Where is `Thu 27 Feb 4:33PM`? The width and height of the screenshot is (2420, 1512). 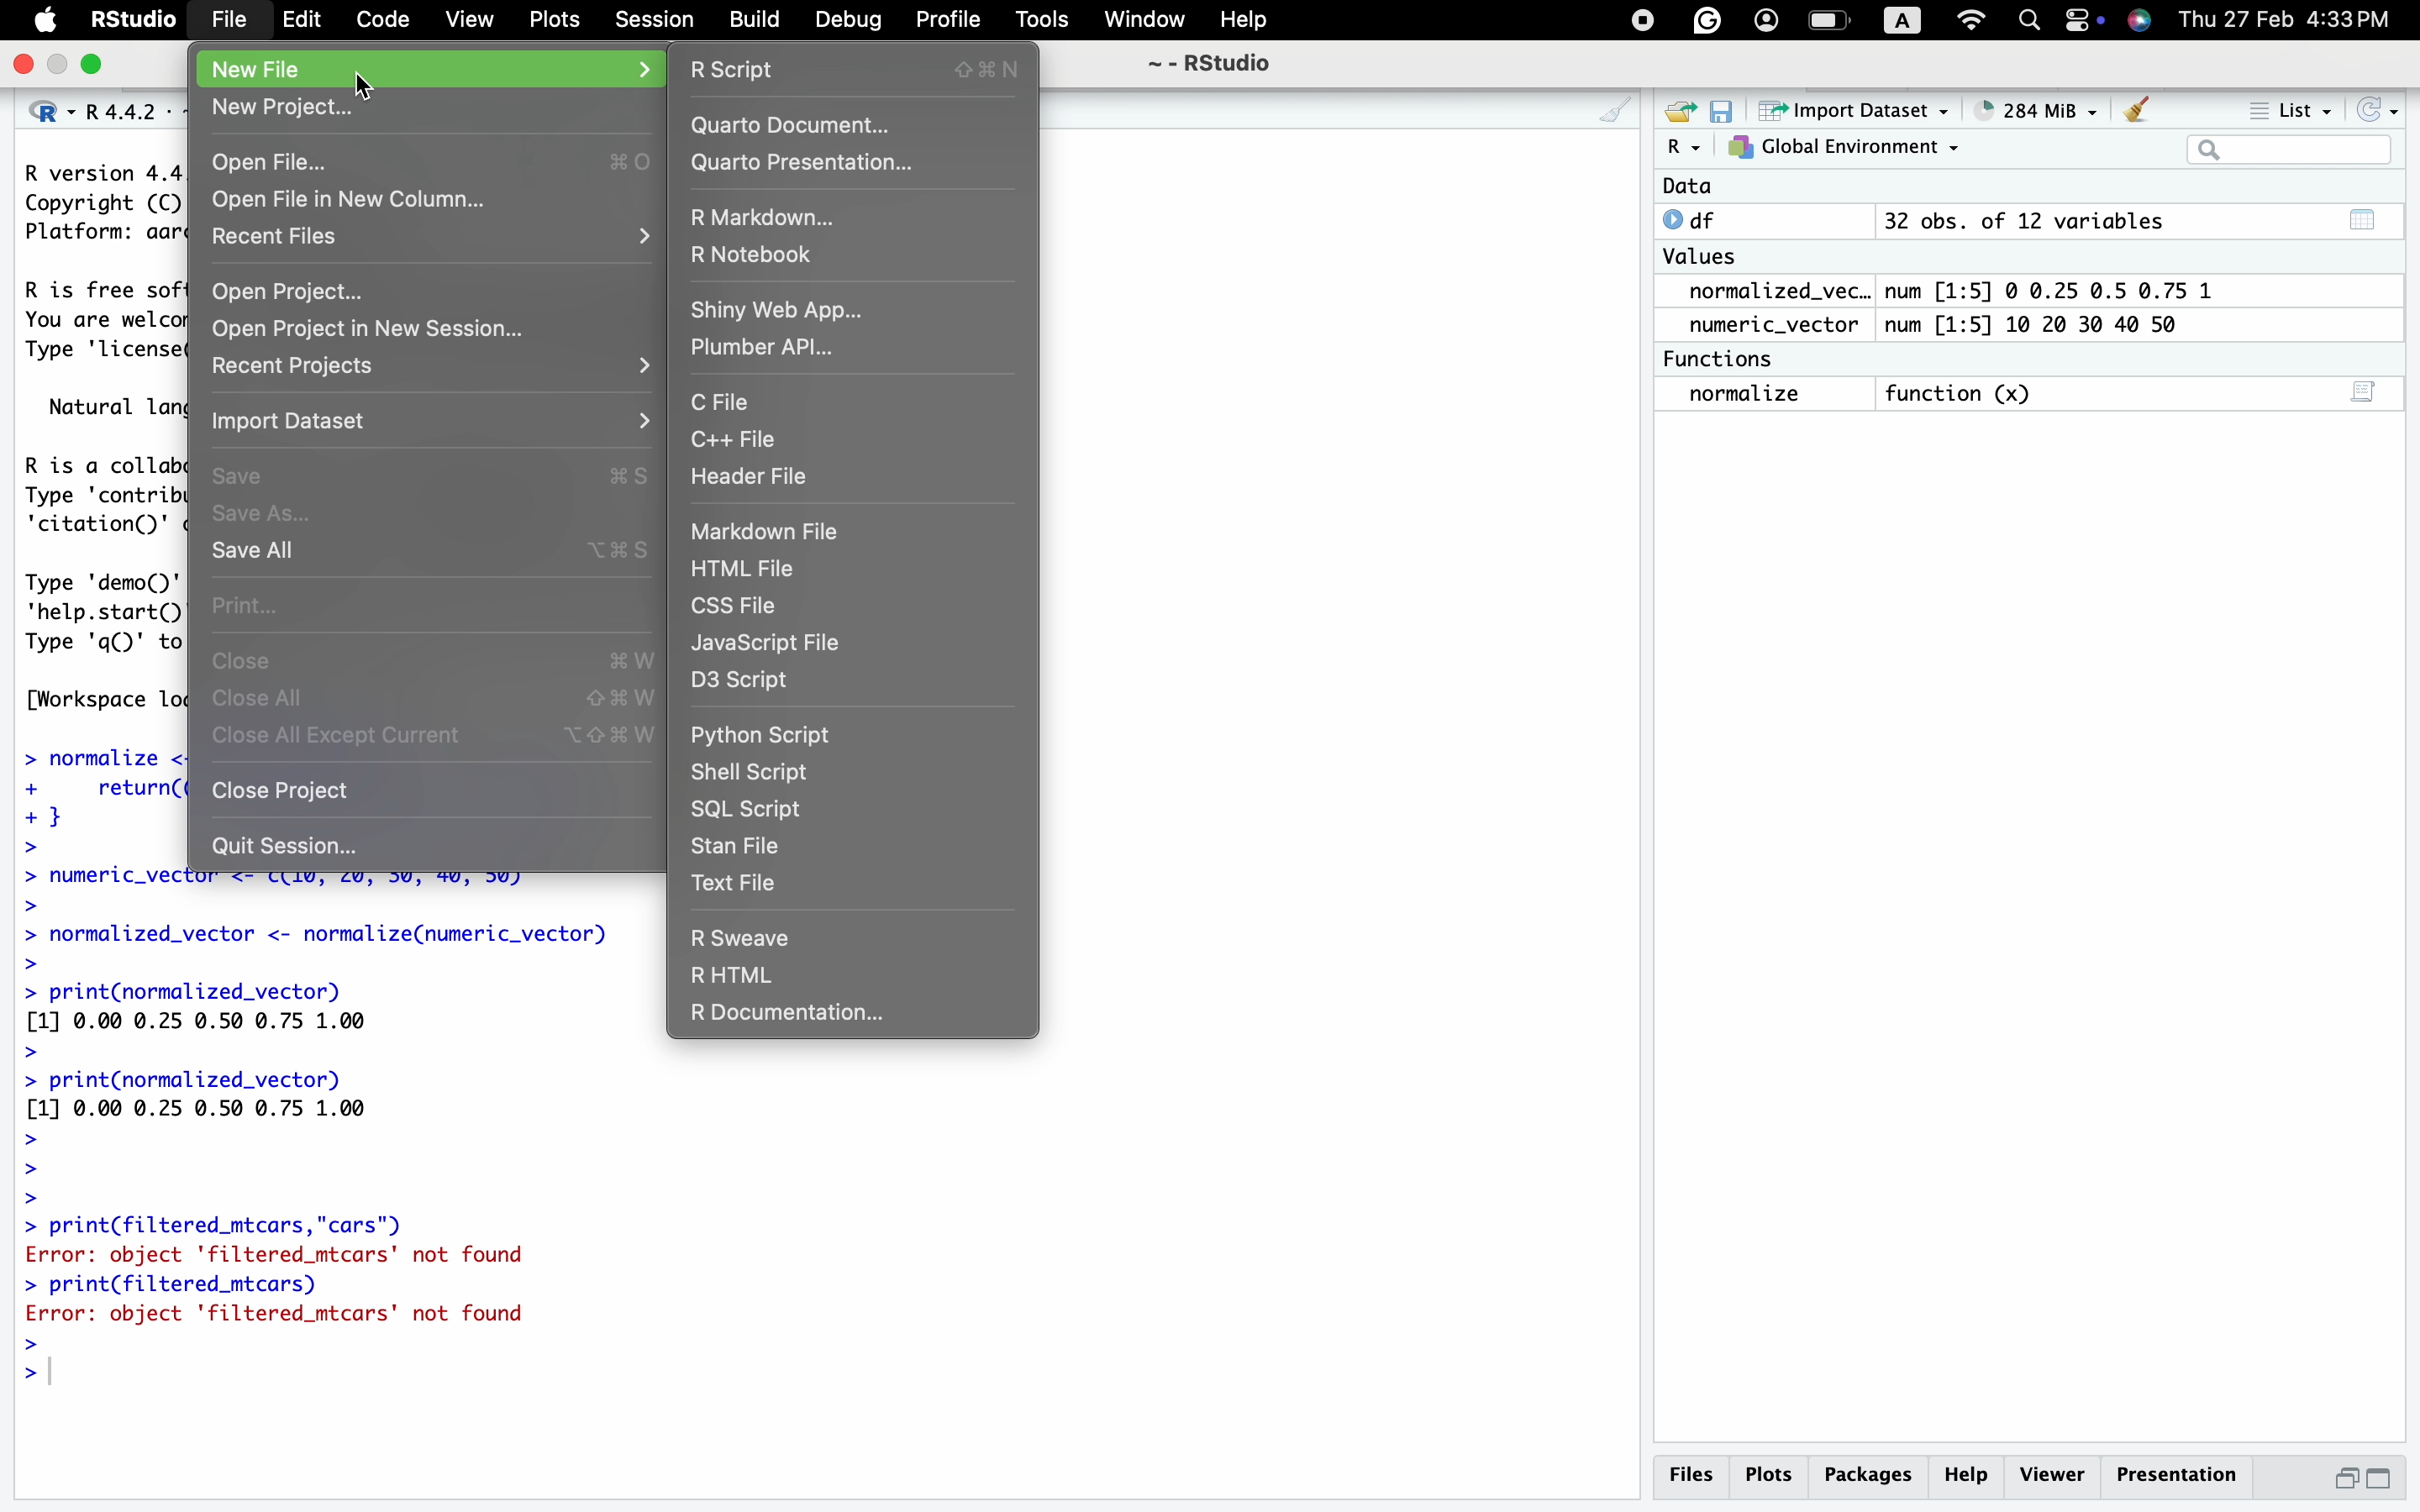
Thu 27 Feb 4:33PM is located at coordinates (2286, 21).